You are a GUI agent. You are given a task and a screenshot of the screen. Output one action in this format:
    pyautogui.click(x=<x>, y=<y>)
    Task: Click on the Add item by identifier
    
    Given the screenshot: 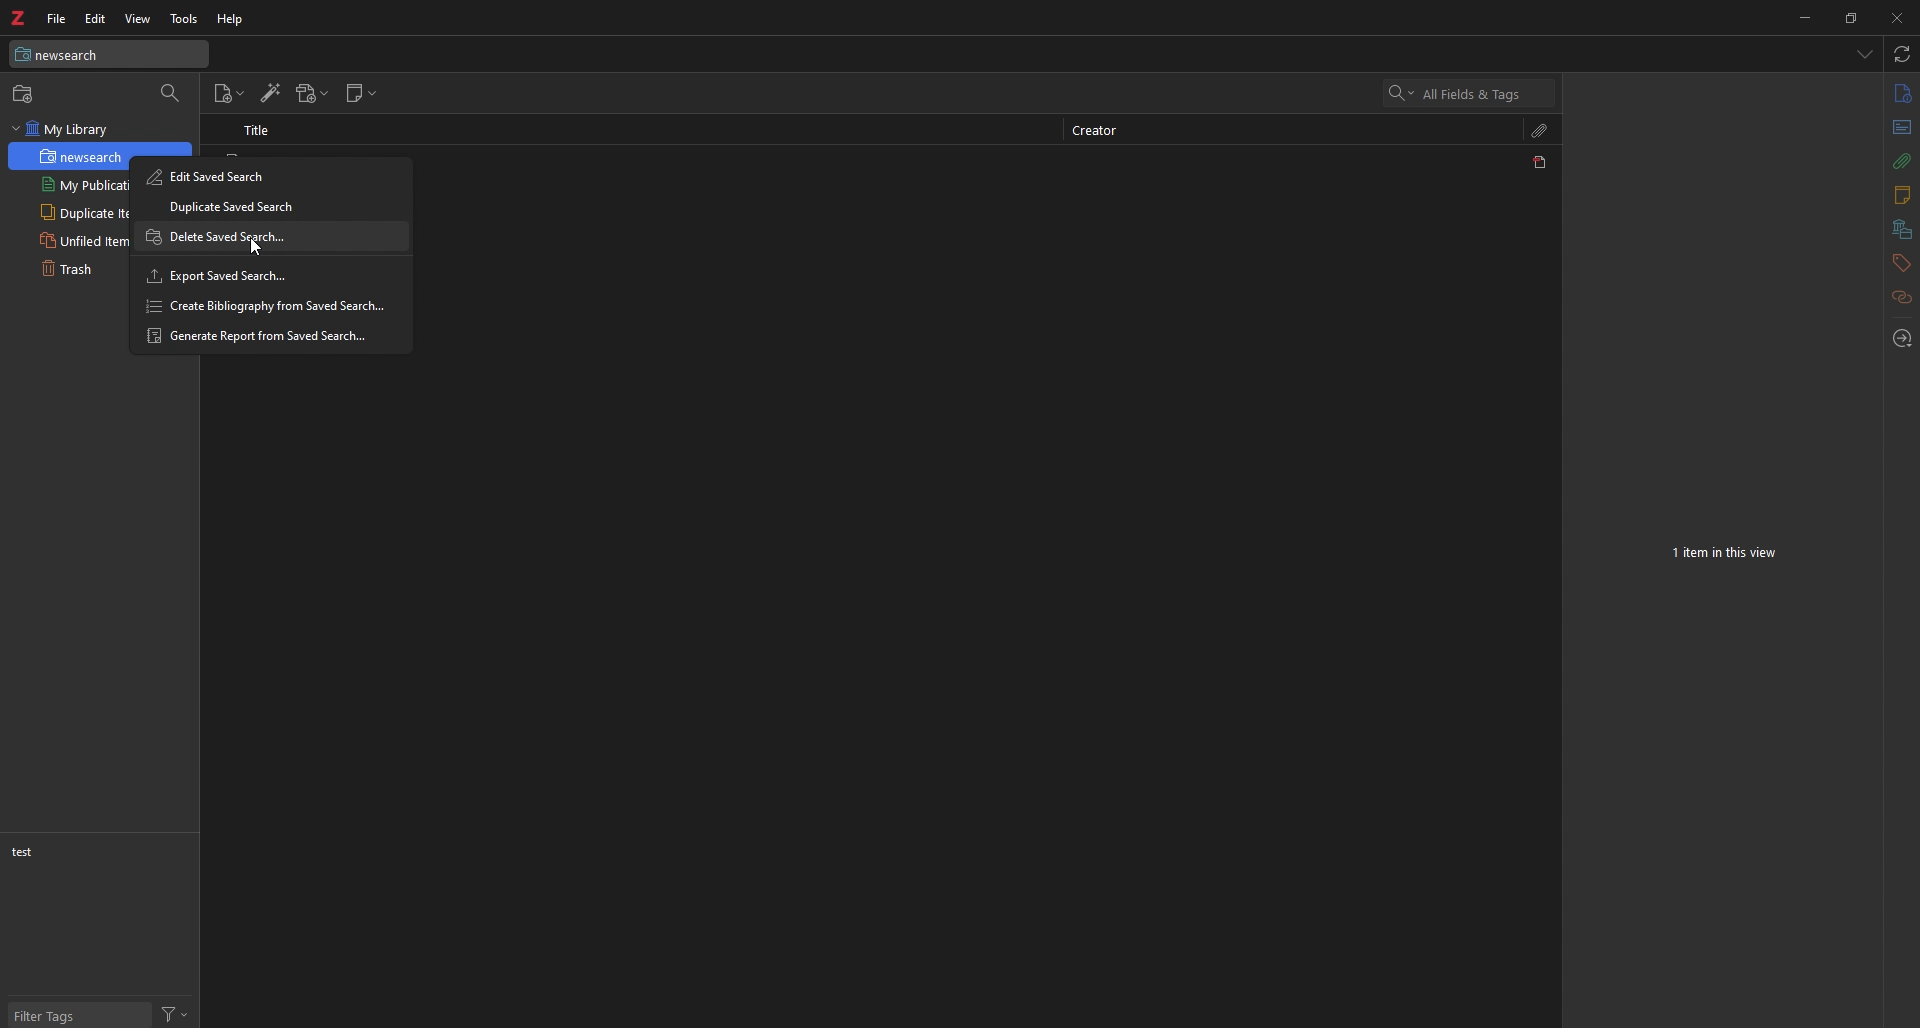 What is the action you would take?
    pyautogui.click(x=268, y=94)
    